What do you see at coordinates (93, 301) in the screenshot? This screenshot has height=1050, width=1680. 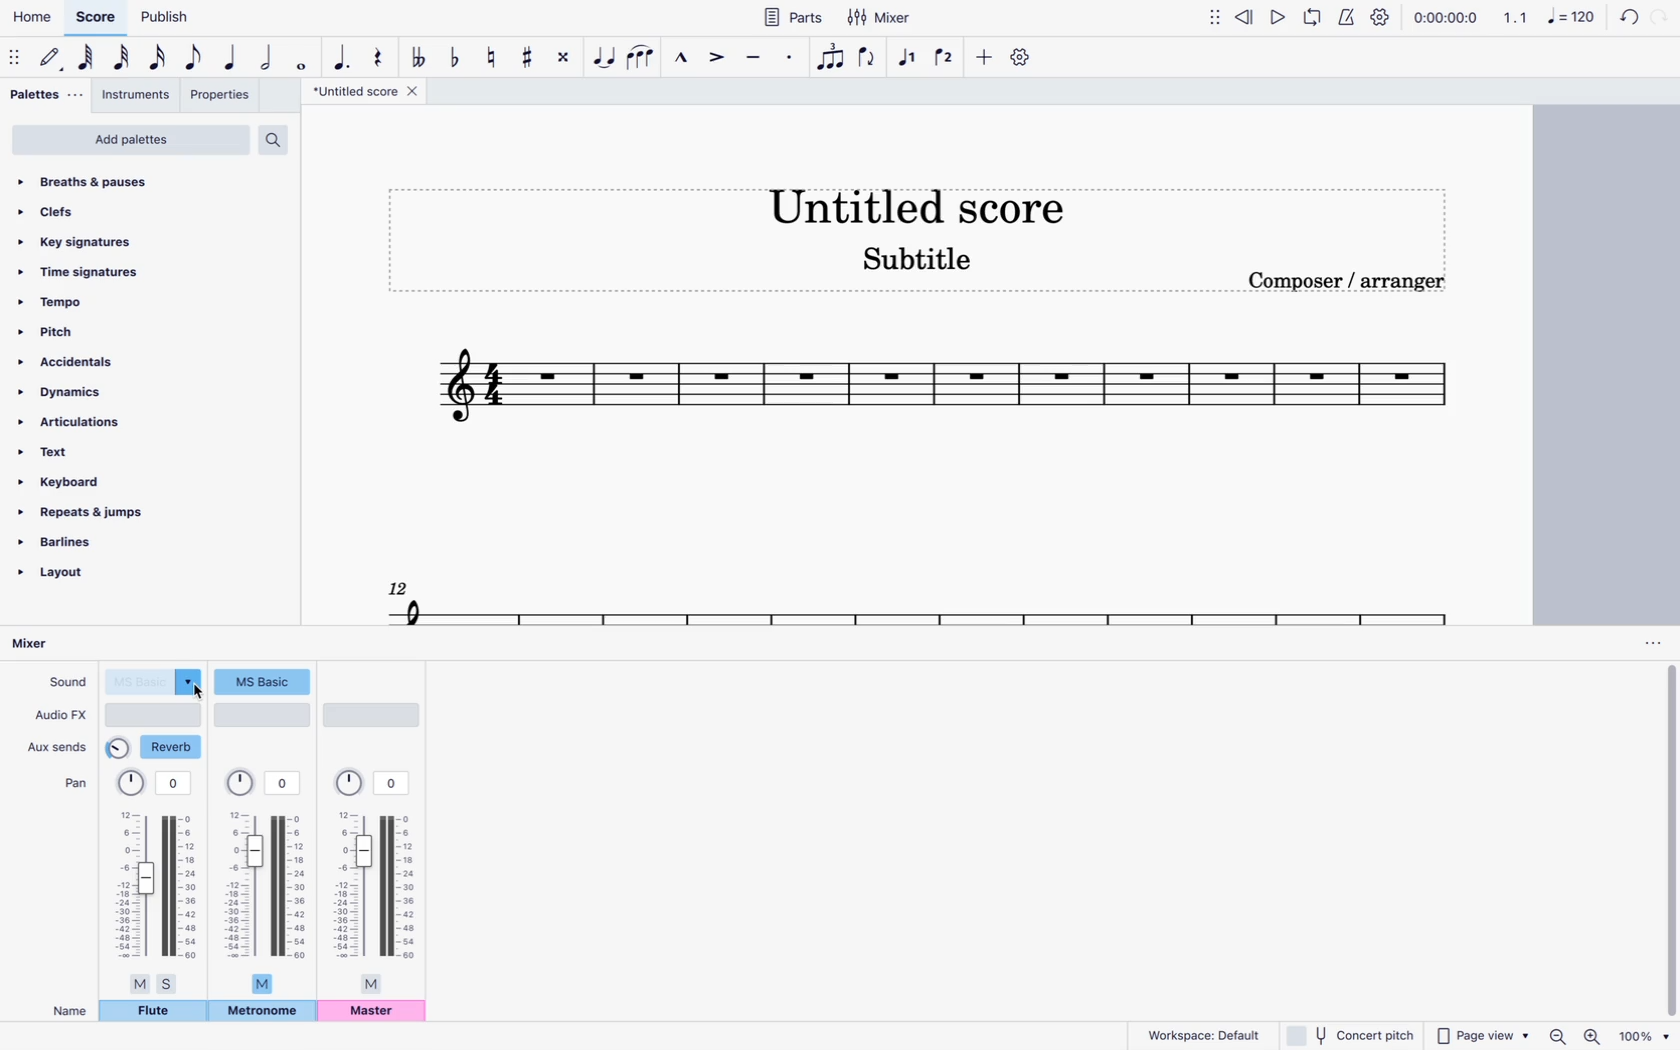 I see `tempo` at bounding box center [93, 301].